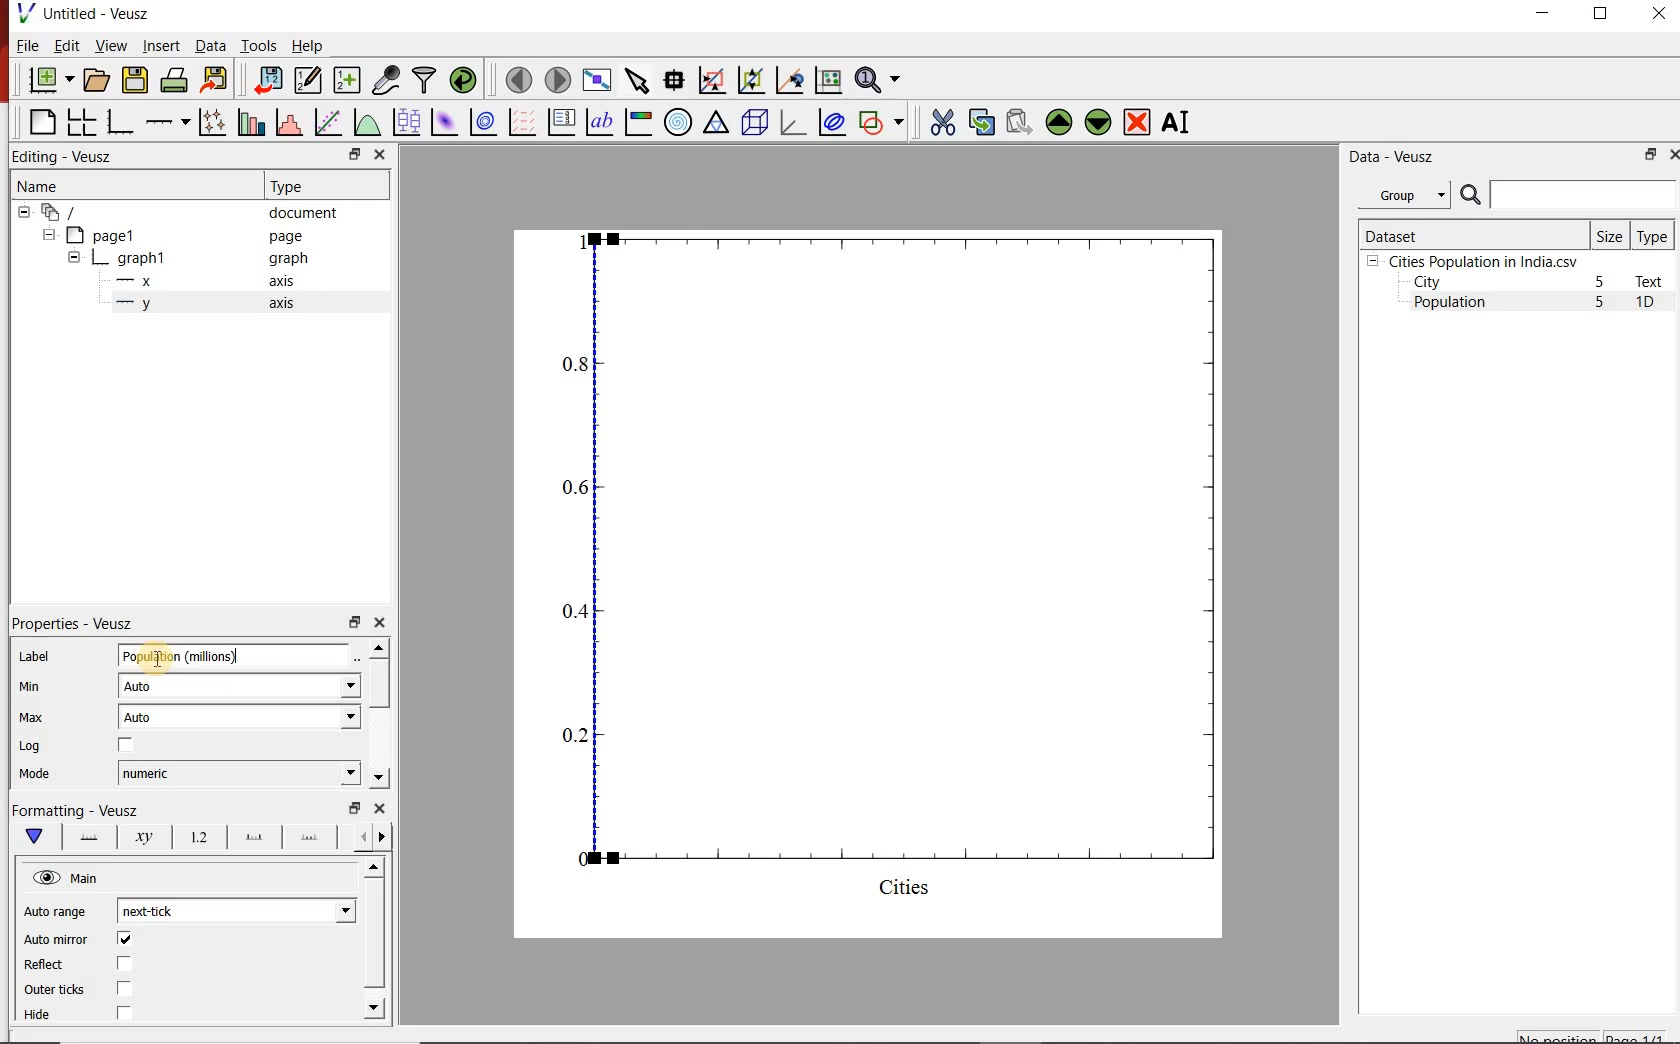 The height and width of the screenshot is (1044, 1680). What do you see at coordinates (376, 940) in the screenshot?
I see `scrollbar` at bounding box center [376, 940].